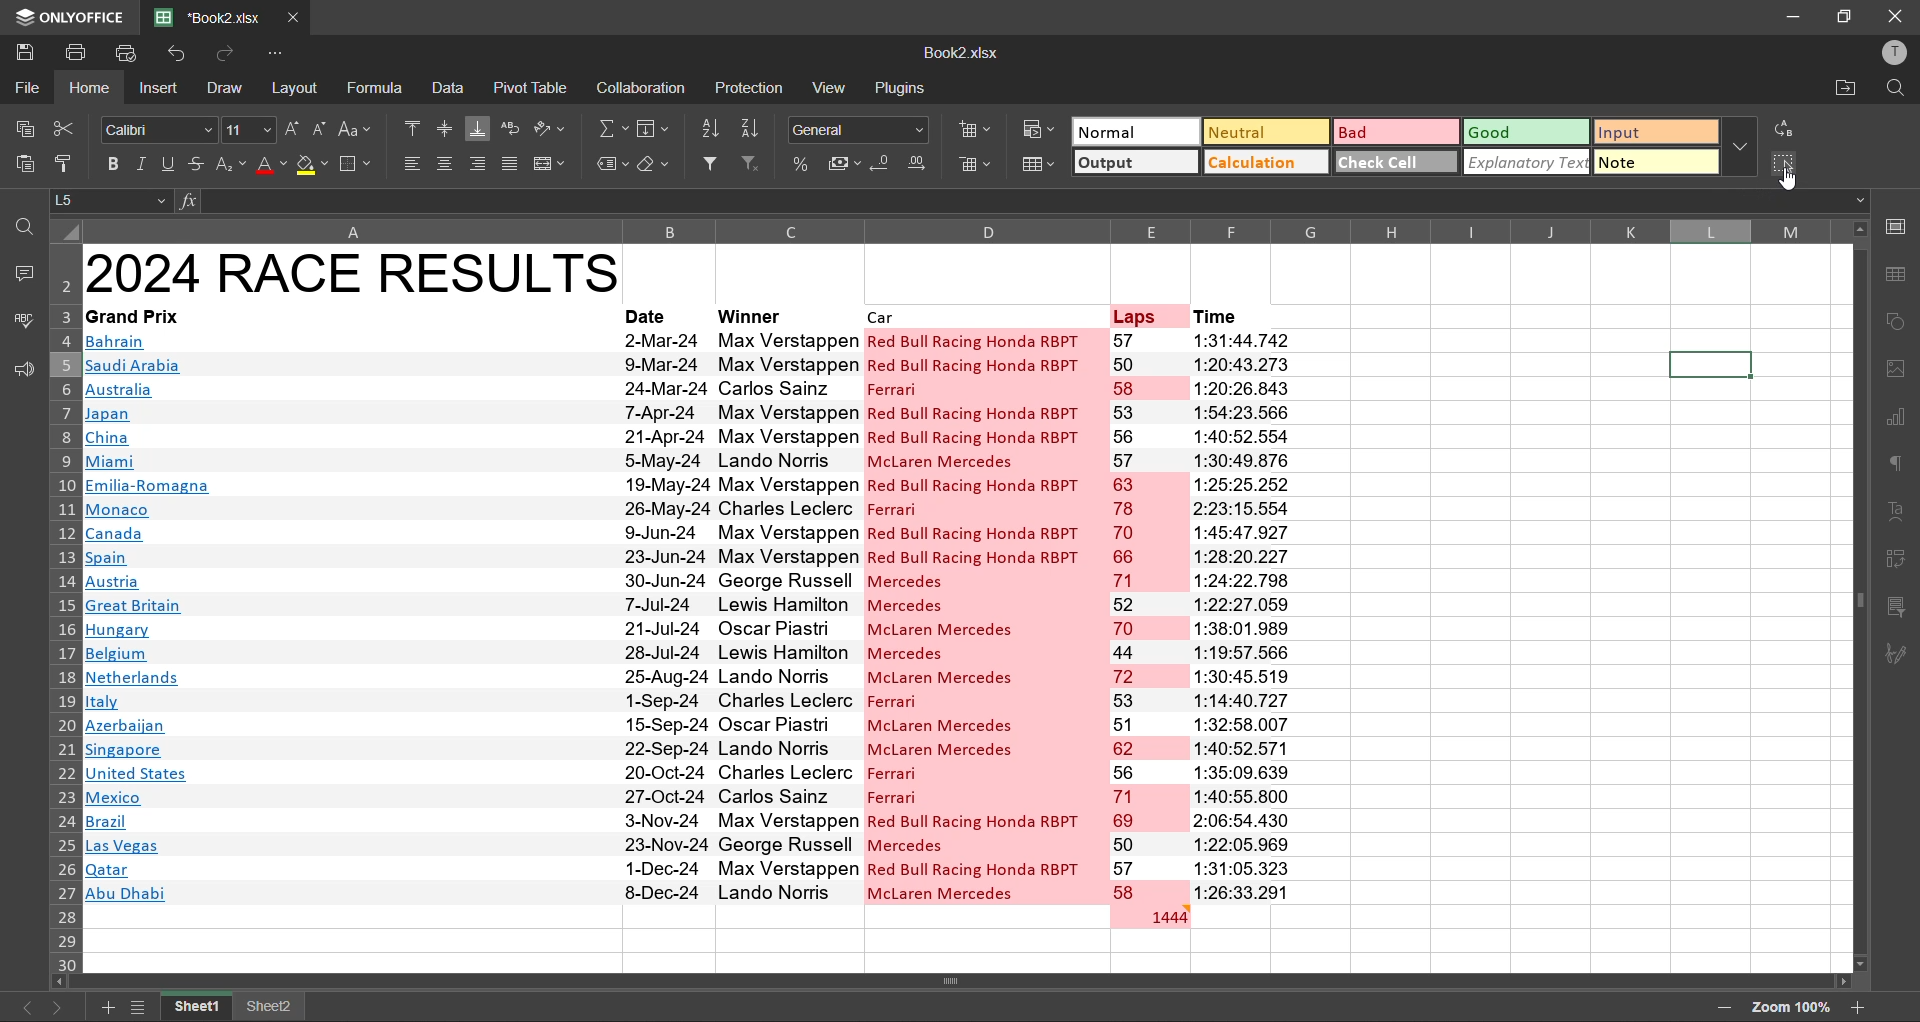  What do you see at coordinates (224, 53) in the screenshot?
I see `redo` at bounding box center [224, 53].